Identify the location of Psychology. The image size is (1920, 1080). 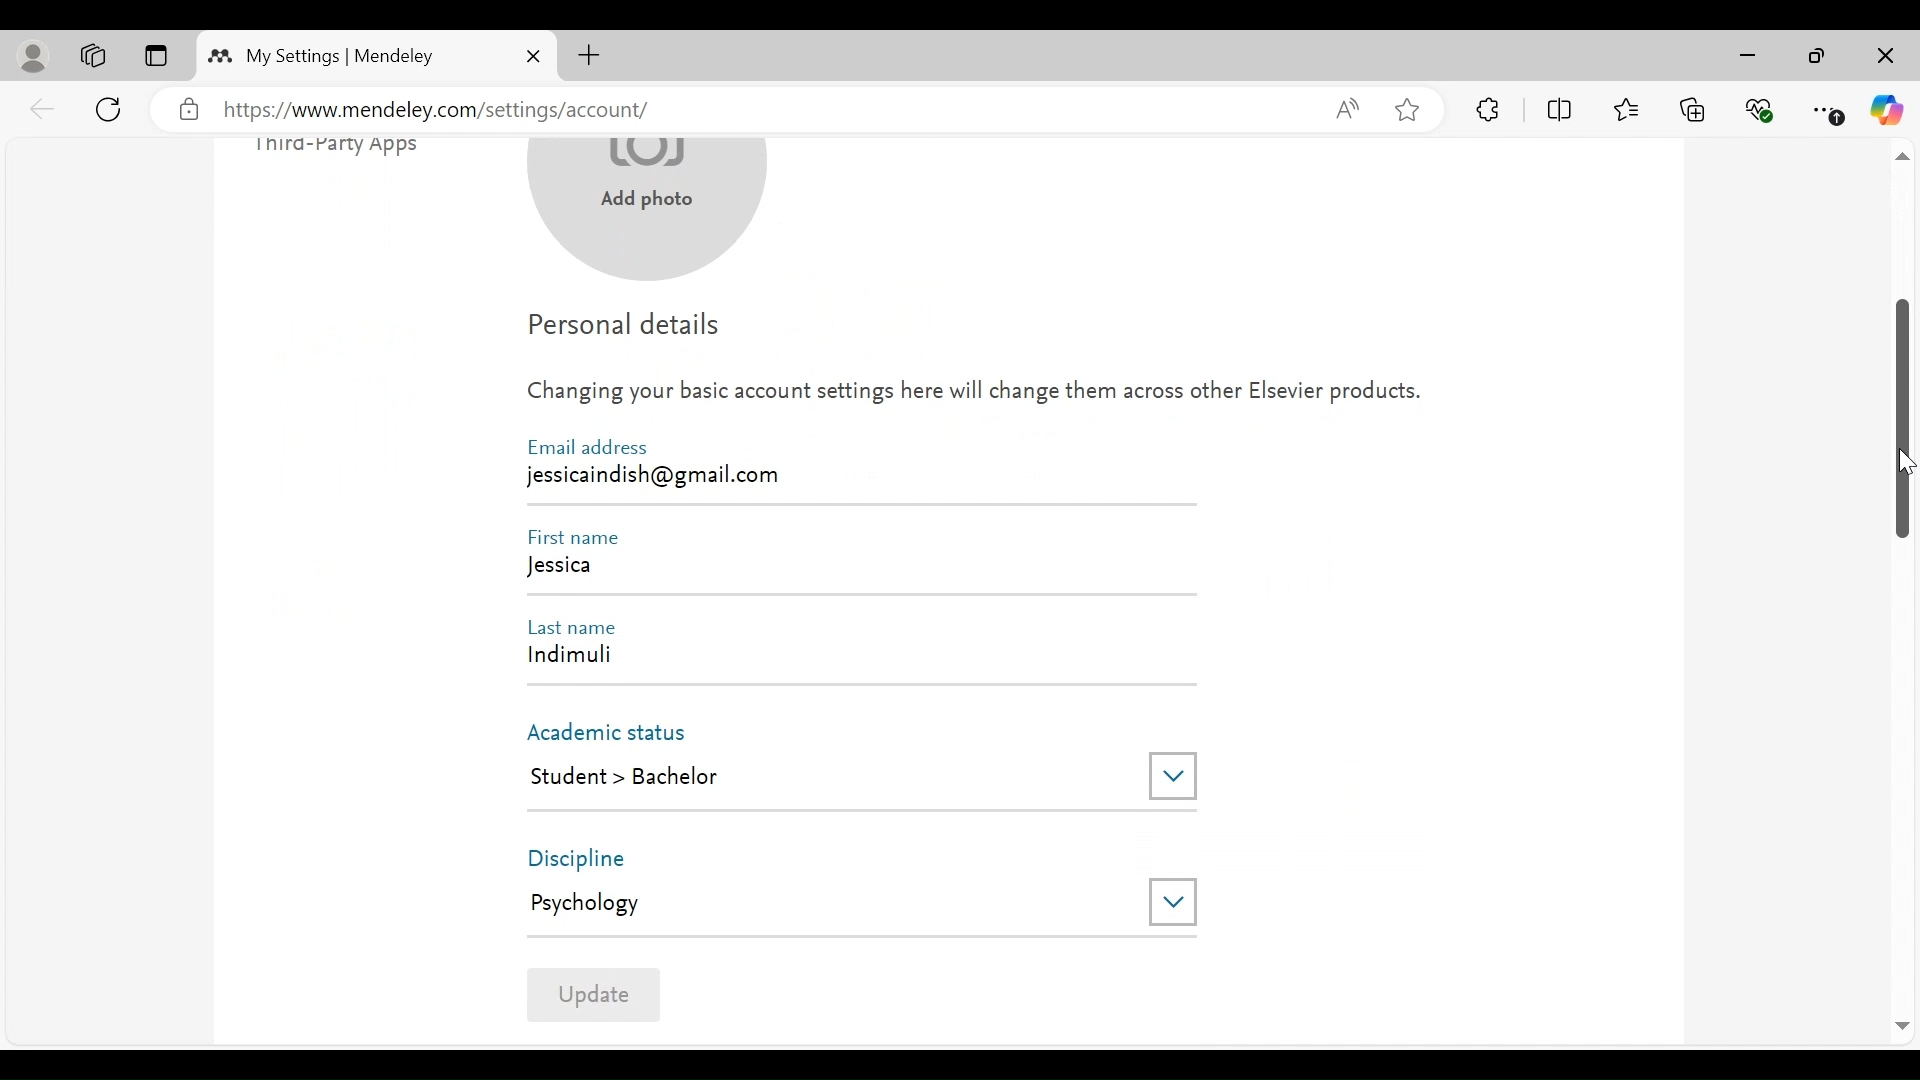
(821, 903).